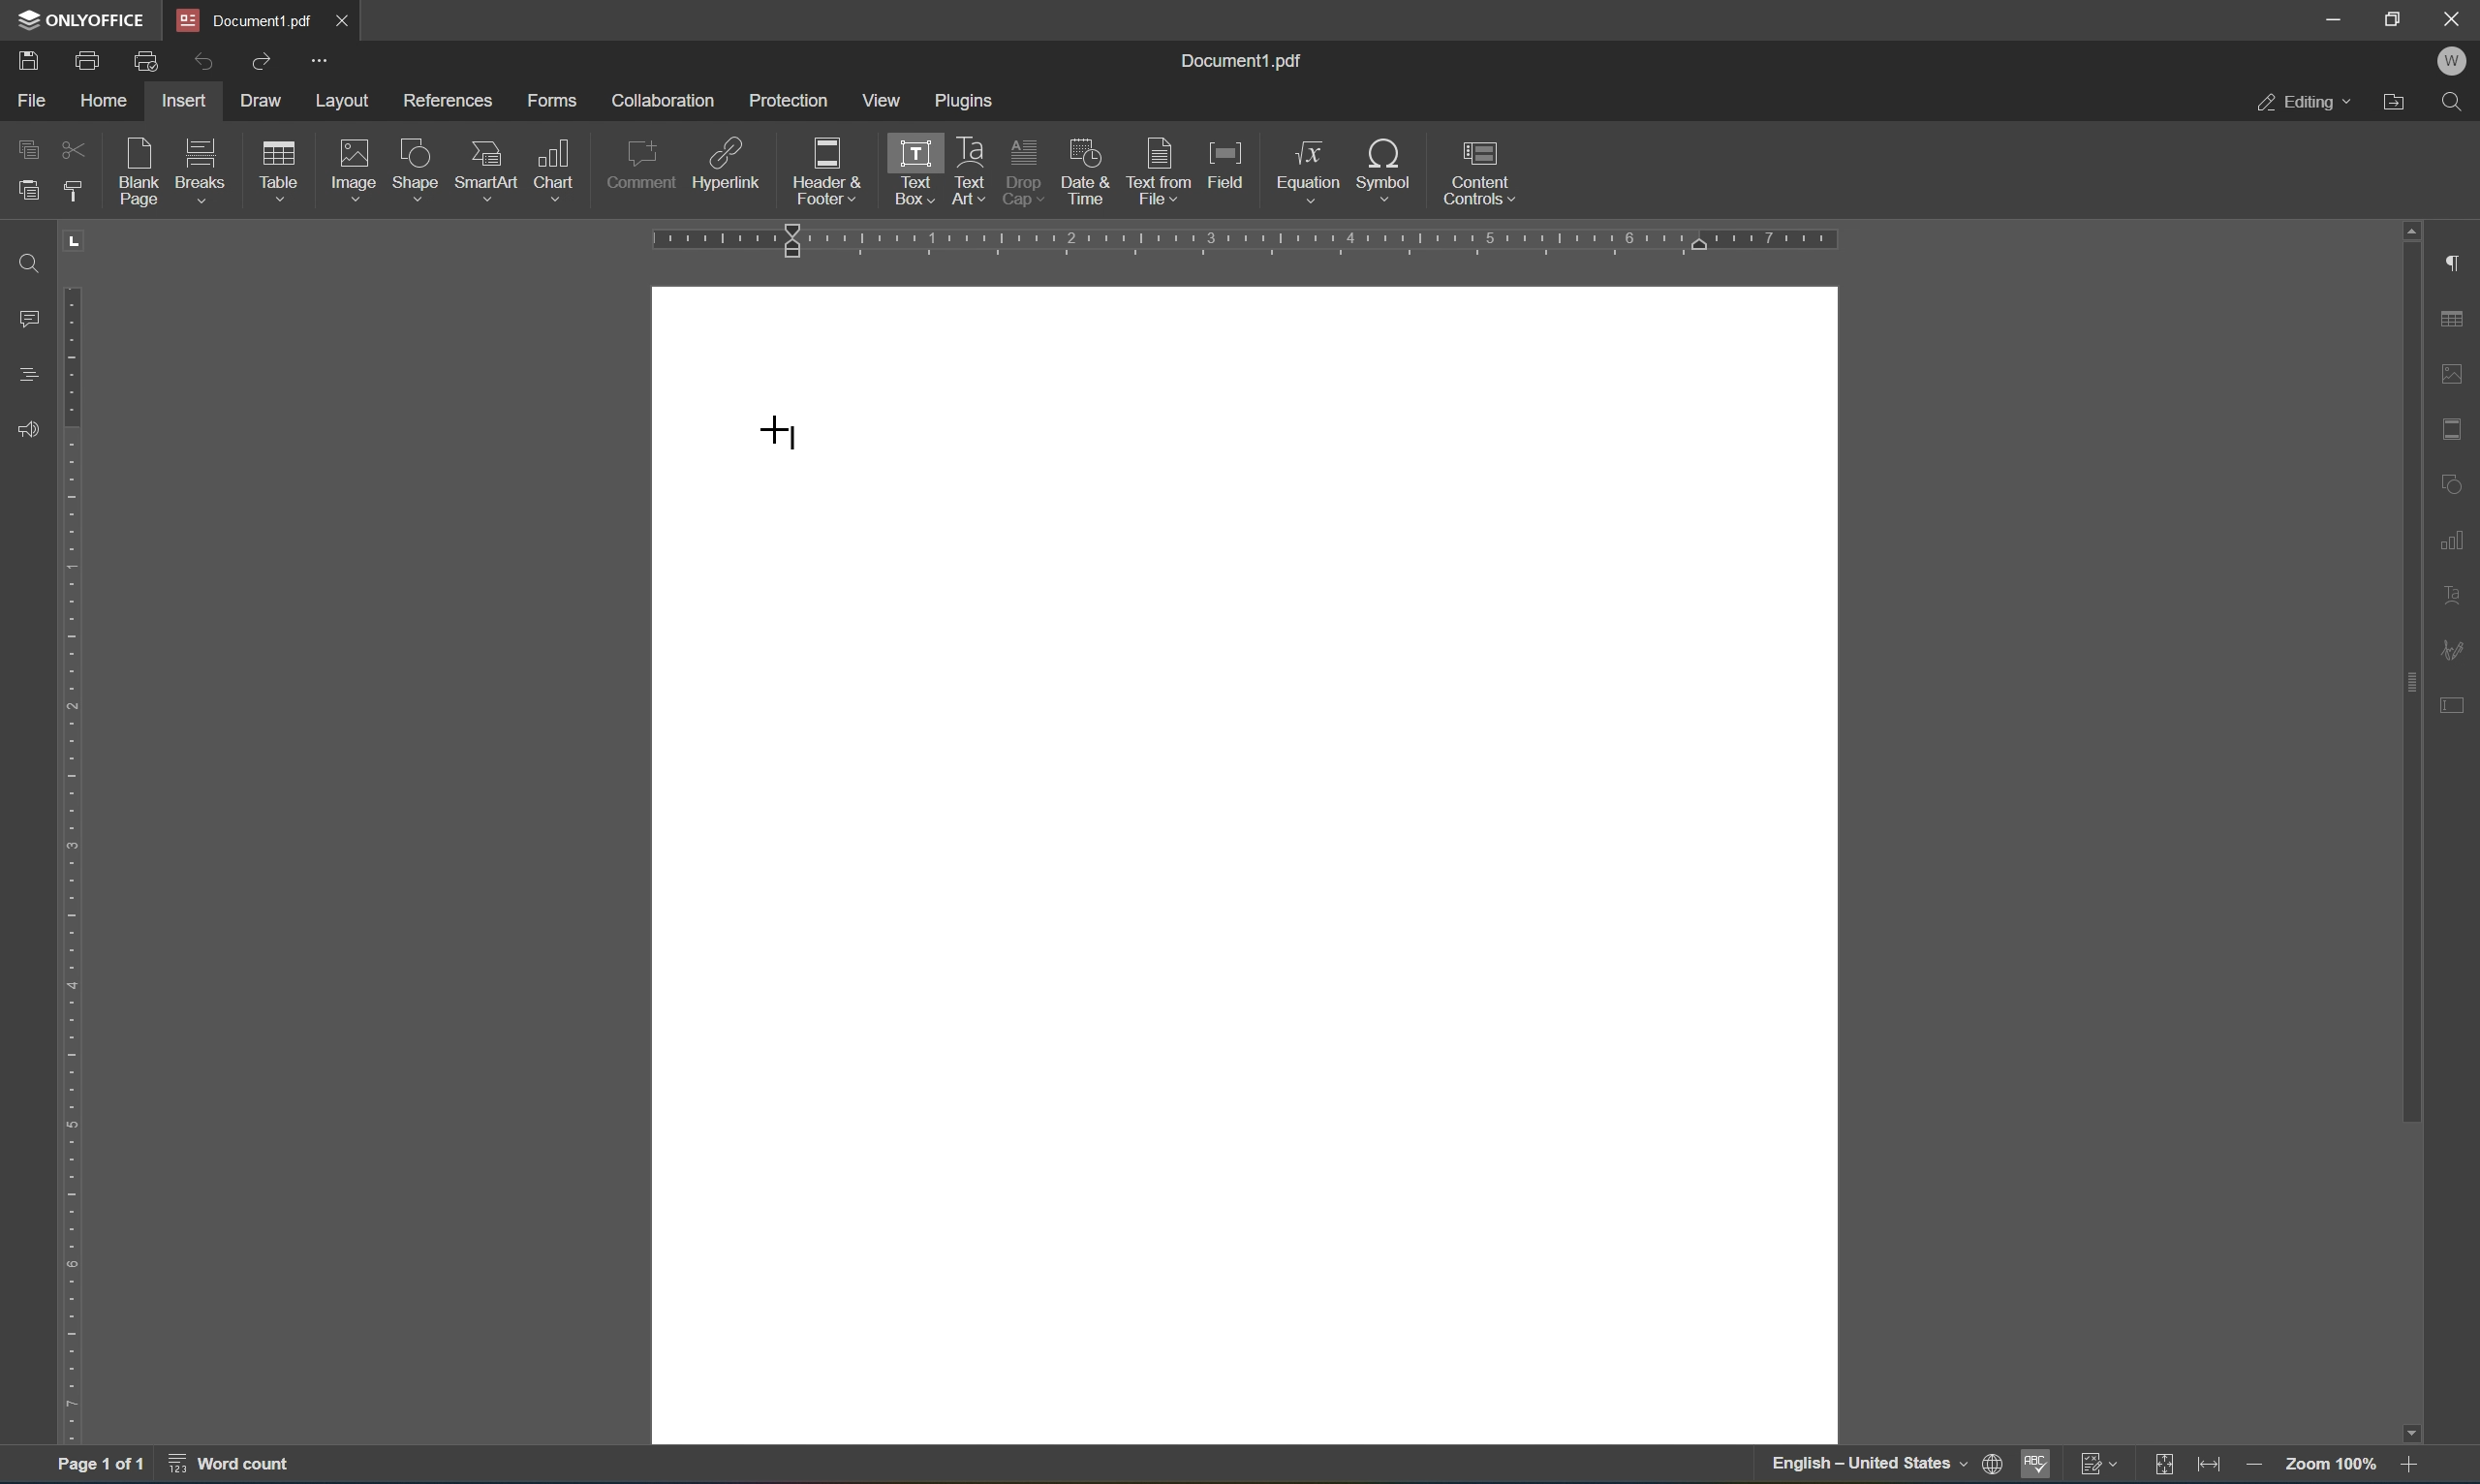  I want to click on zoom in, so click(2409, 1466).